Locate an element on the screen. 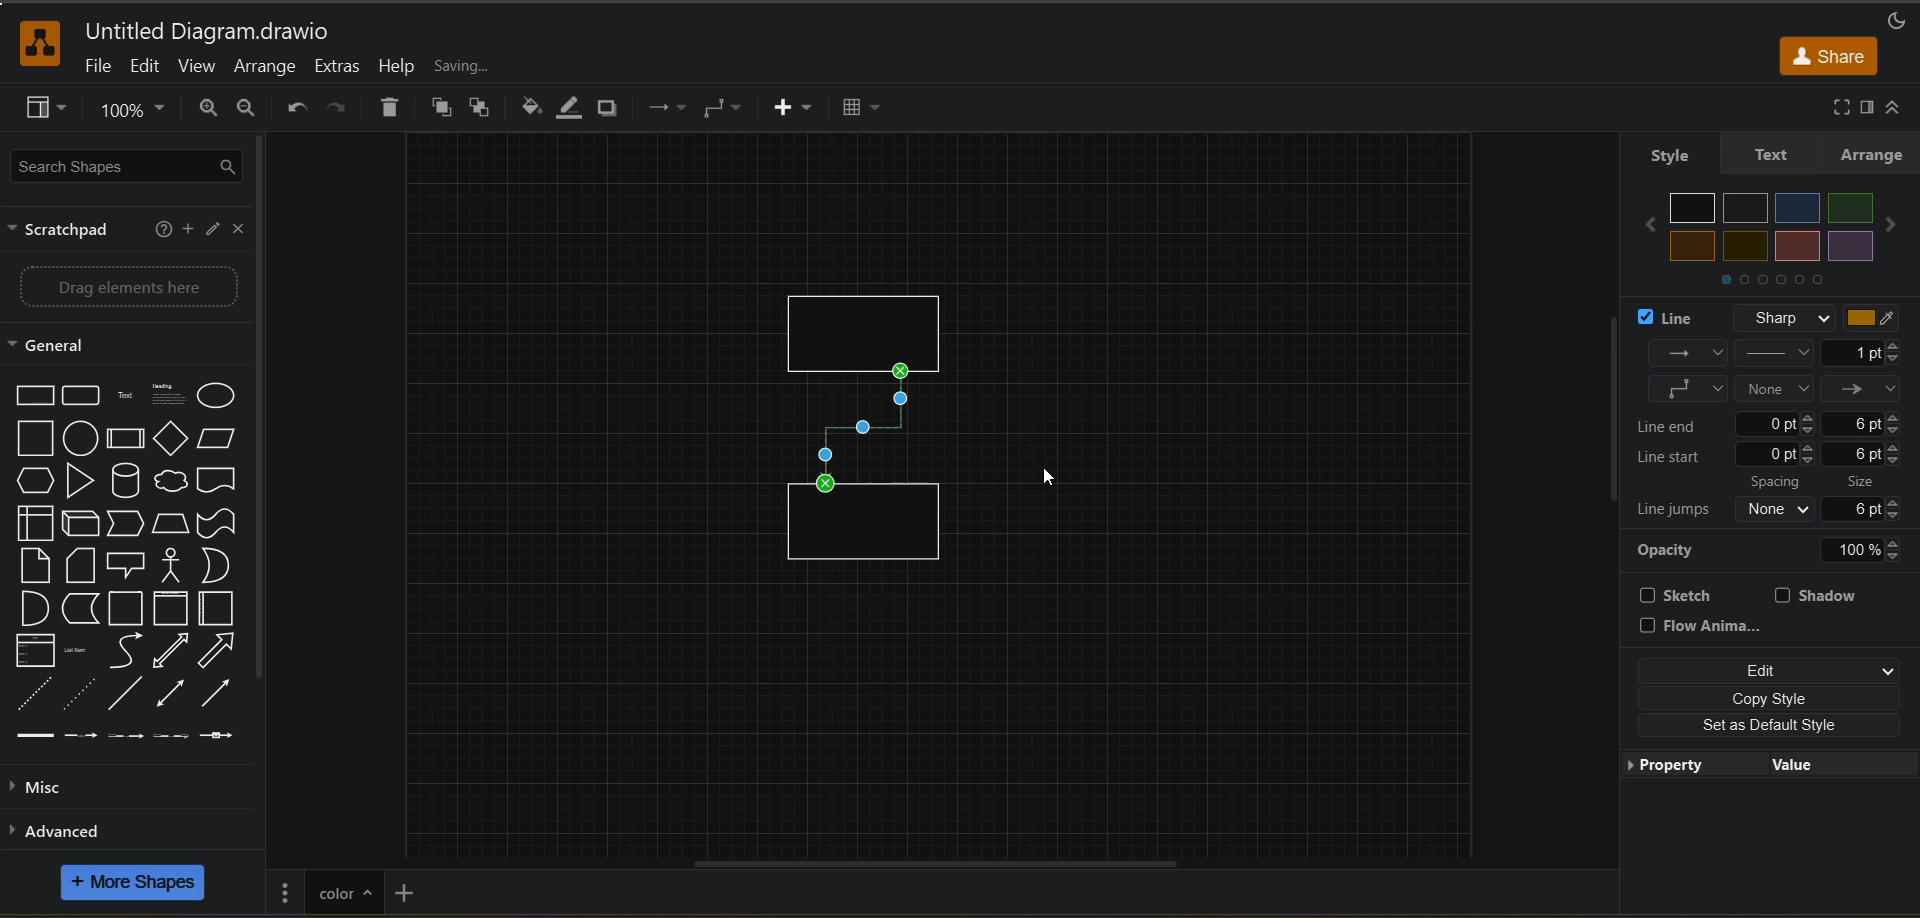 This screenshot has width=1920, height=918. page title is located at coordinates (343, 890).